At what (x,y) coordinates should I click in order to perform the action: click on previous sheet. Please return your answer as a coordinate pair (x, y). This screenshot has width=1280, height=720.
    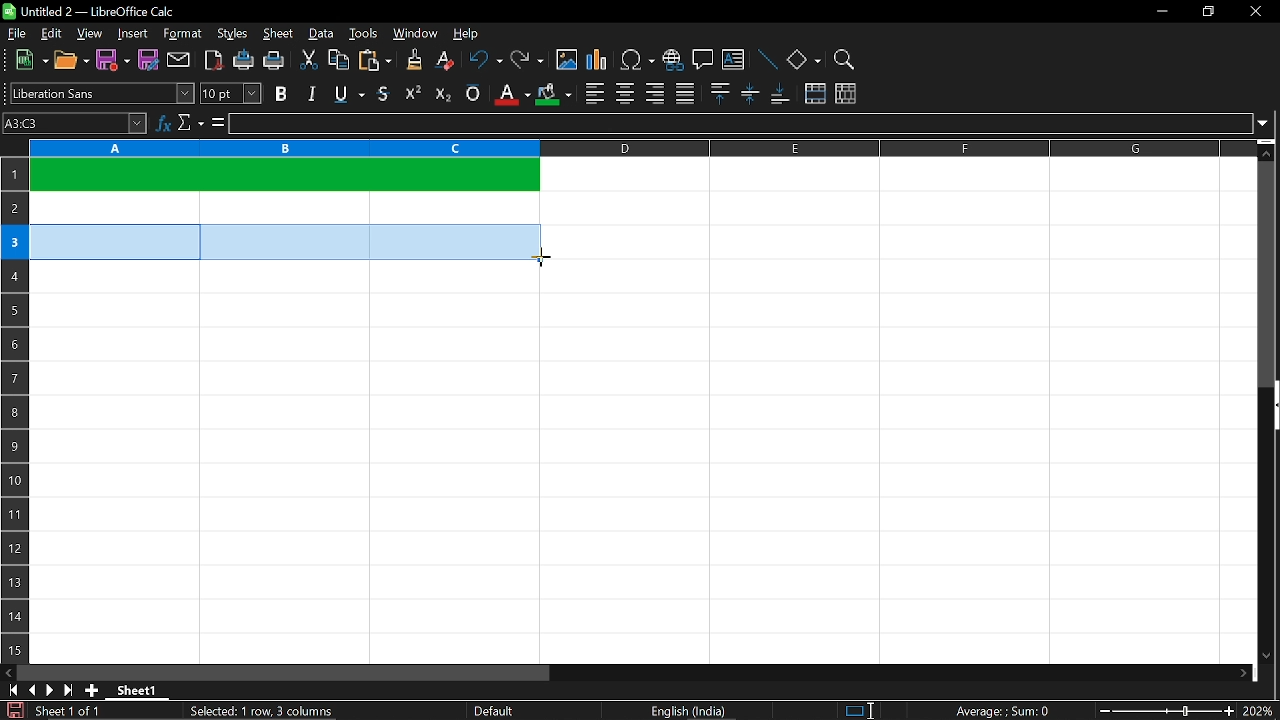
    Looking at the image, I should click on (30, 690).